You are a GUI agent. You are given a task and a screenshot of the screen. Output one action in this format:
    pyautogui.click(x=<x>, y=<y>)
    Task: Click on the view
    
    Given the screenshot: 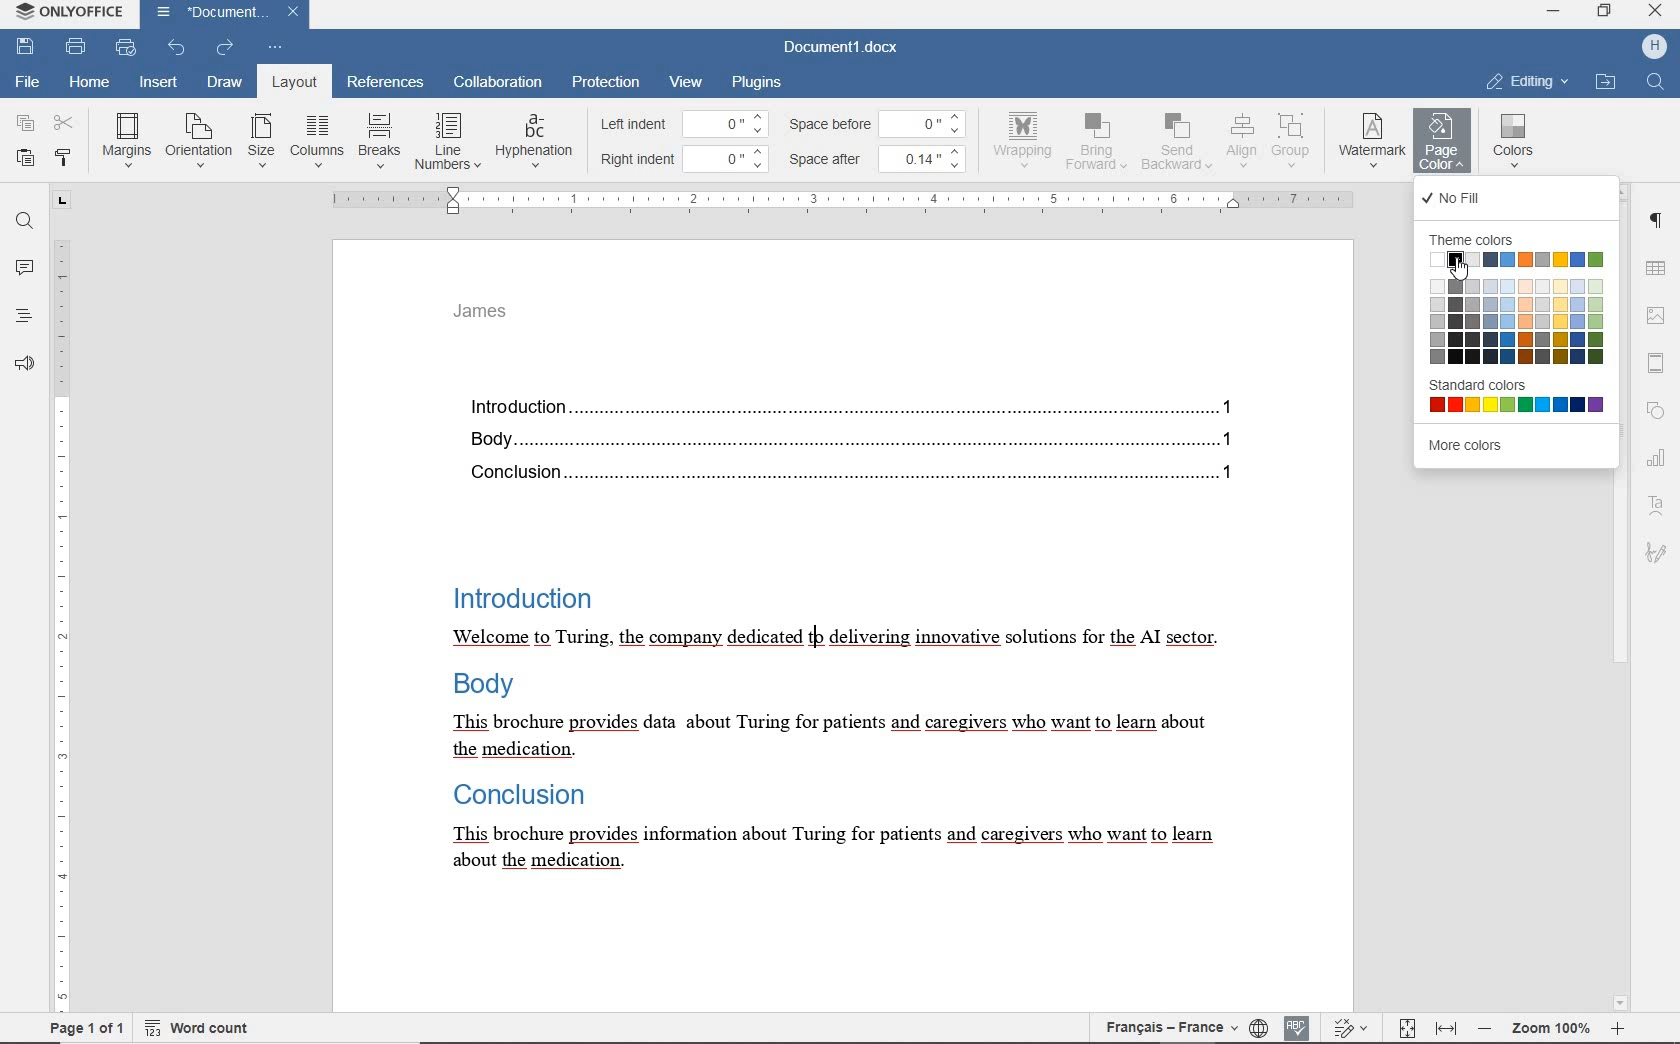 What is the action you would take?
    pyautogui.click(x=689, y=82)
    